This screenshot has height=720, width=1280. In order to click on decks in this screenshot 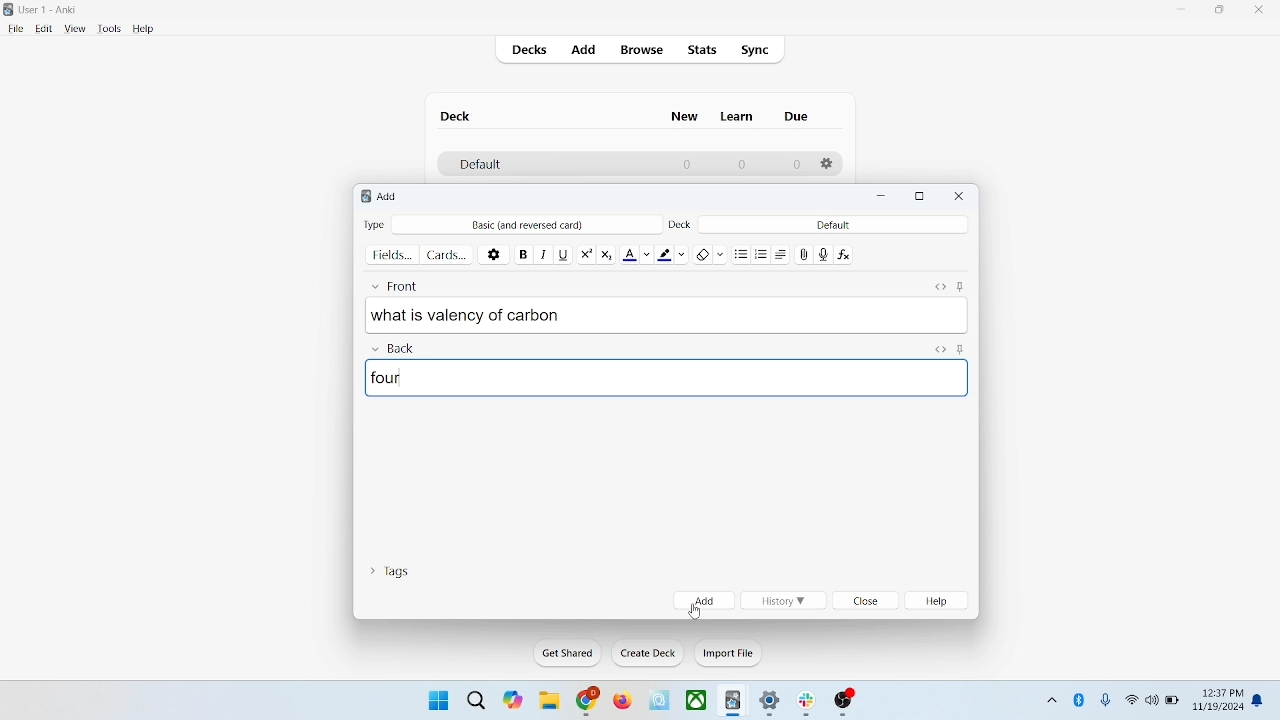, I will do `click(532, 52)`.